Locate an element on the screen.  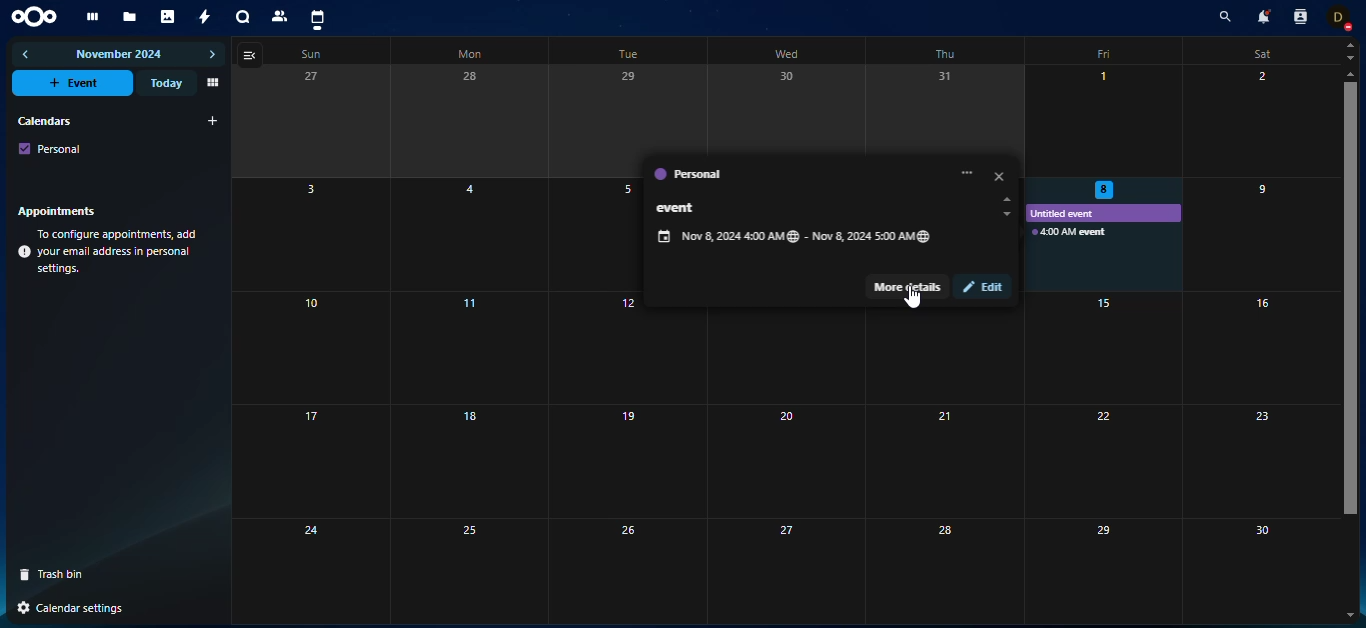
calendar is located at coordinates (317, 19).